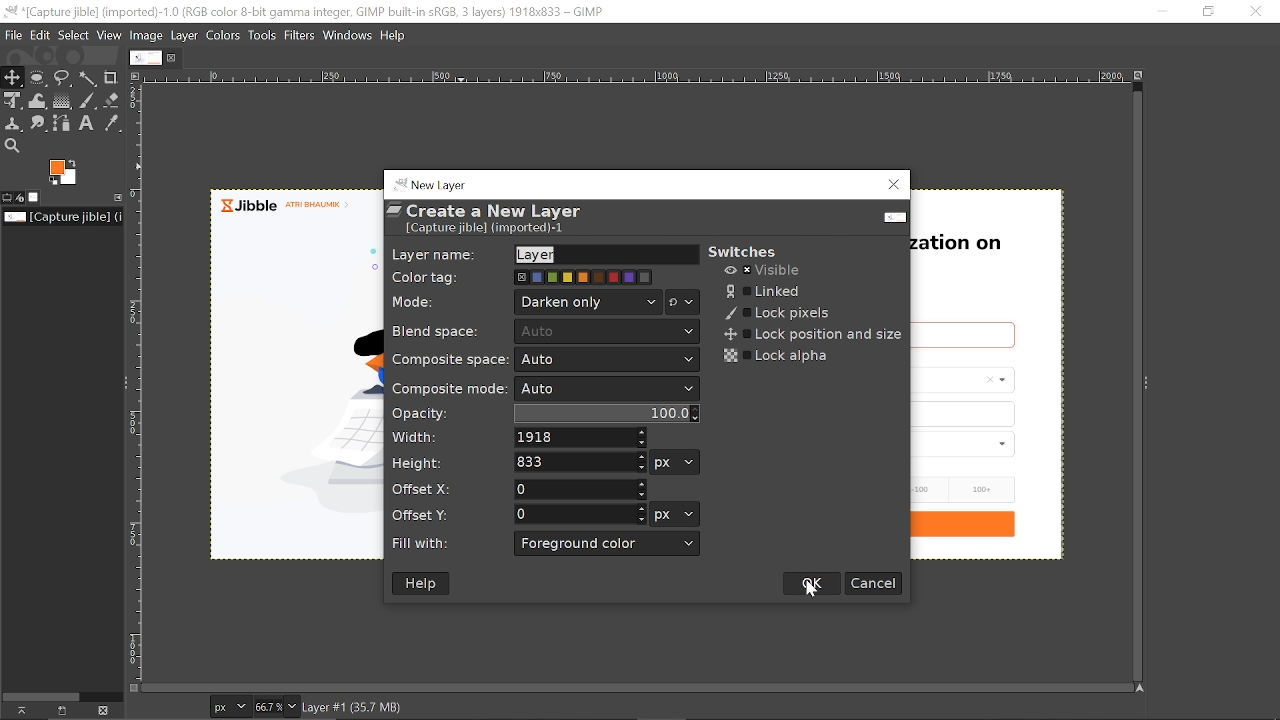 This screenshot has width=1280, height=720. I want to click on CLose, so click(1254, 10).